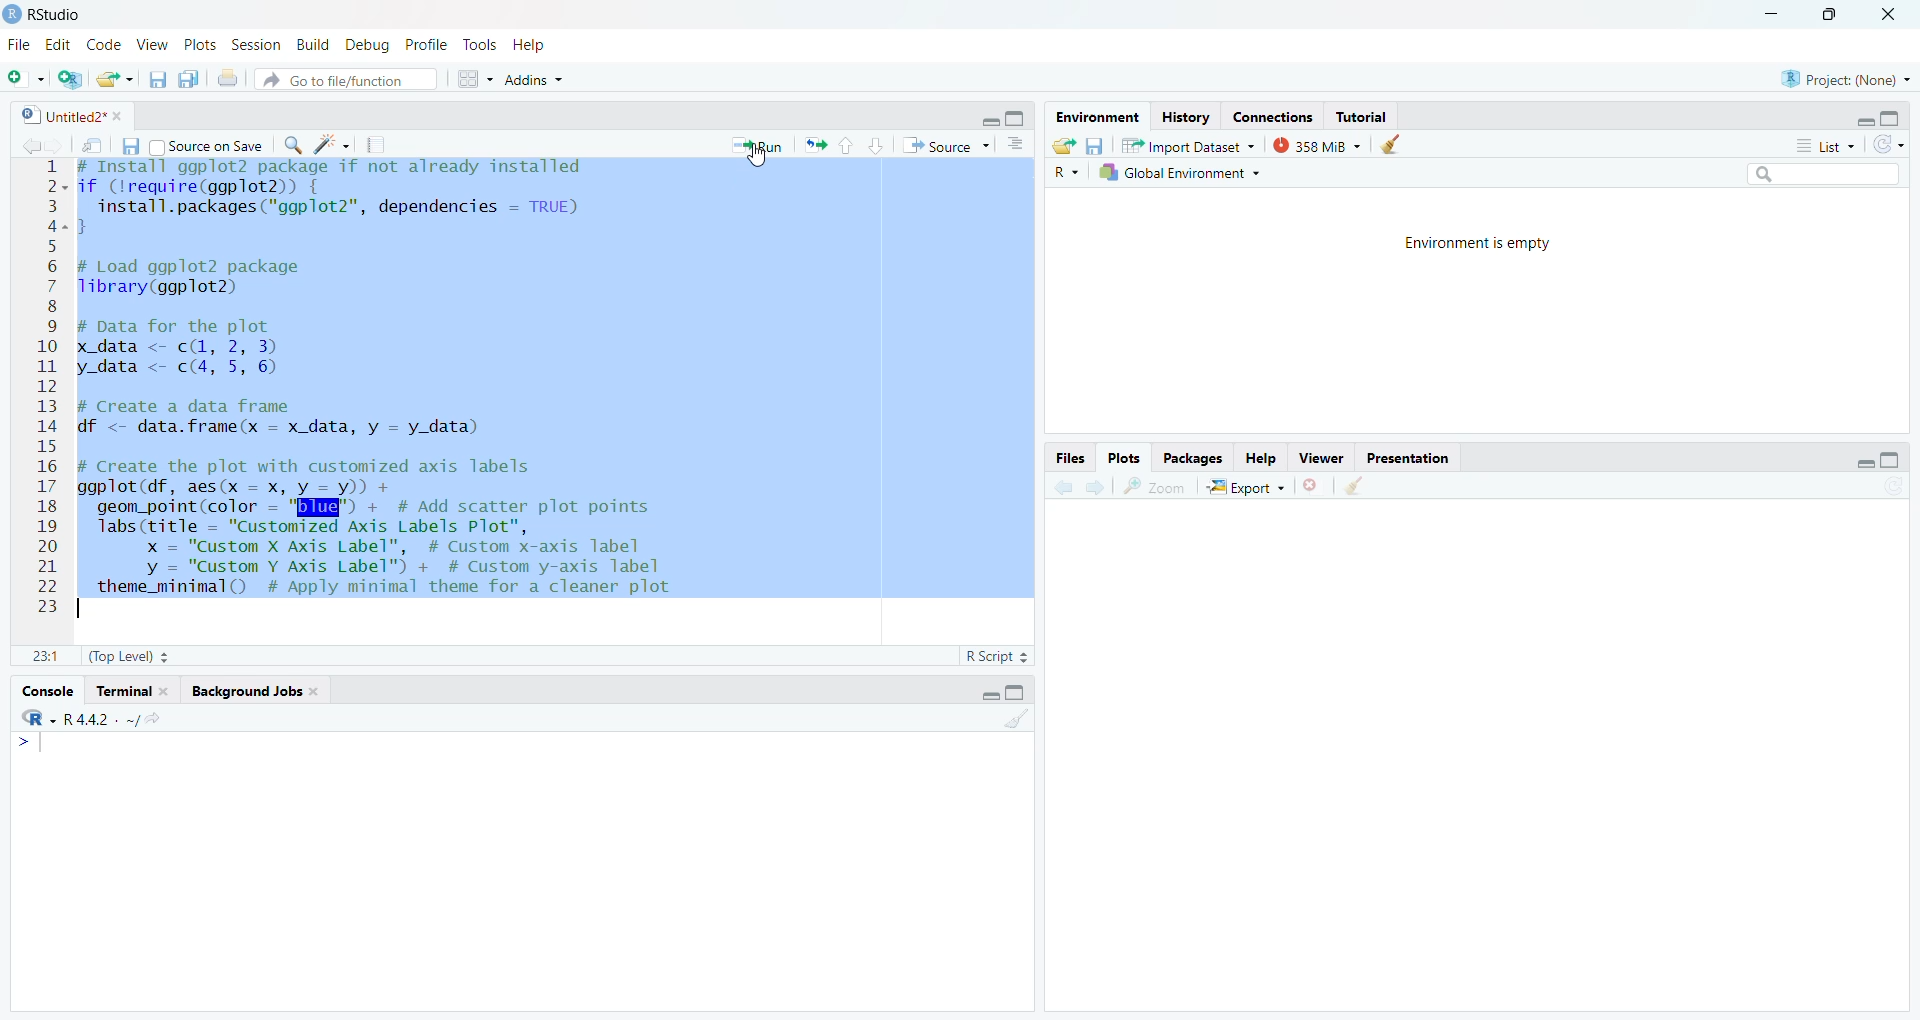 Image resolution: width=1920 pixels, height=1020 pixels. I want to click on Profile, so click(426, 42).